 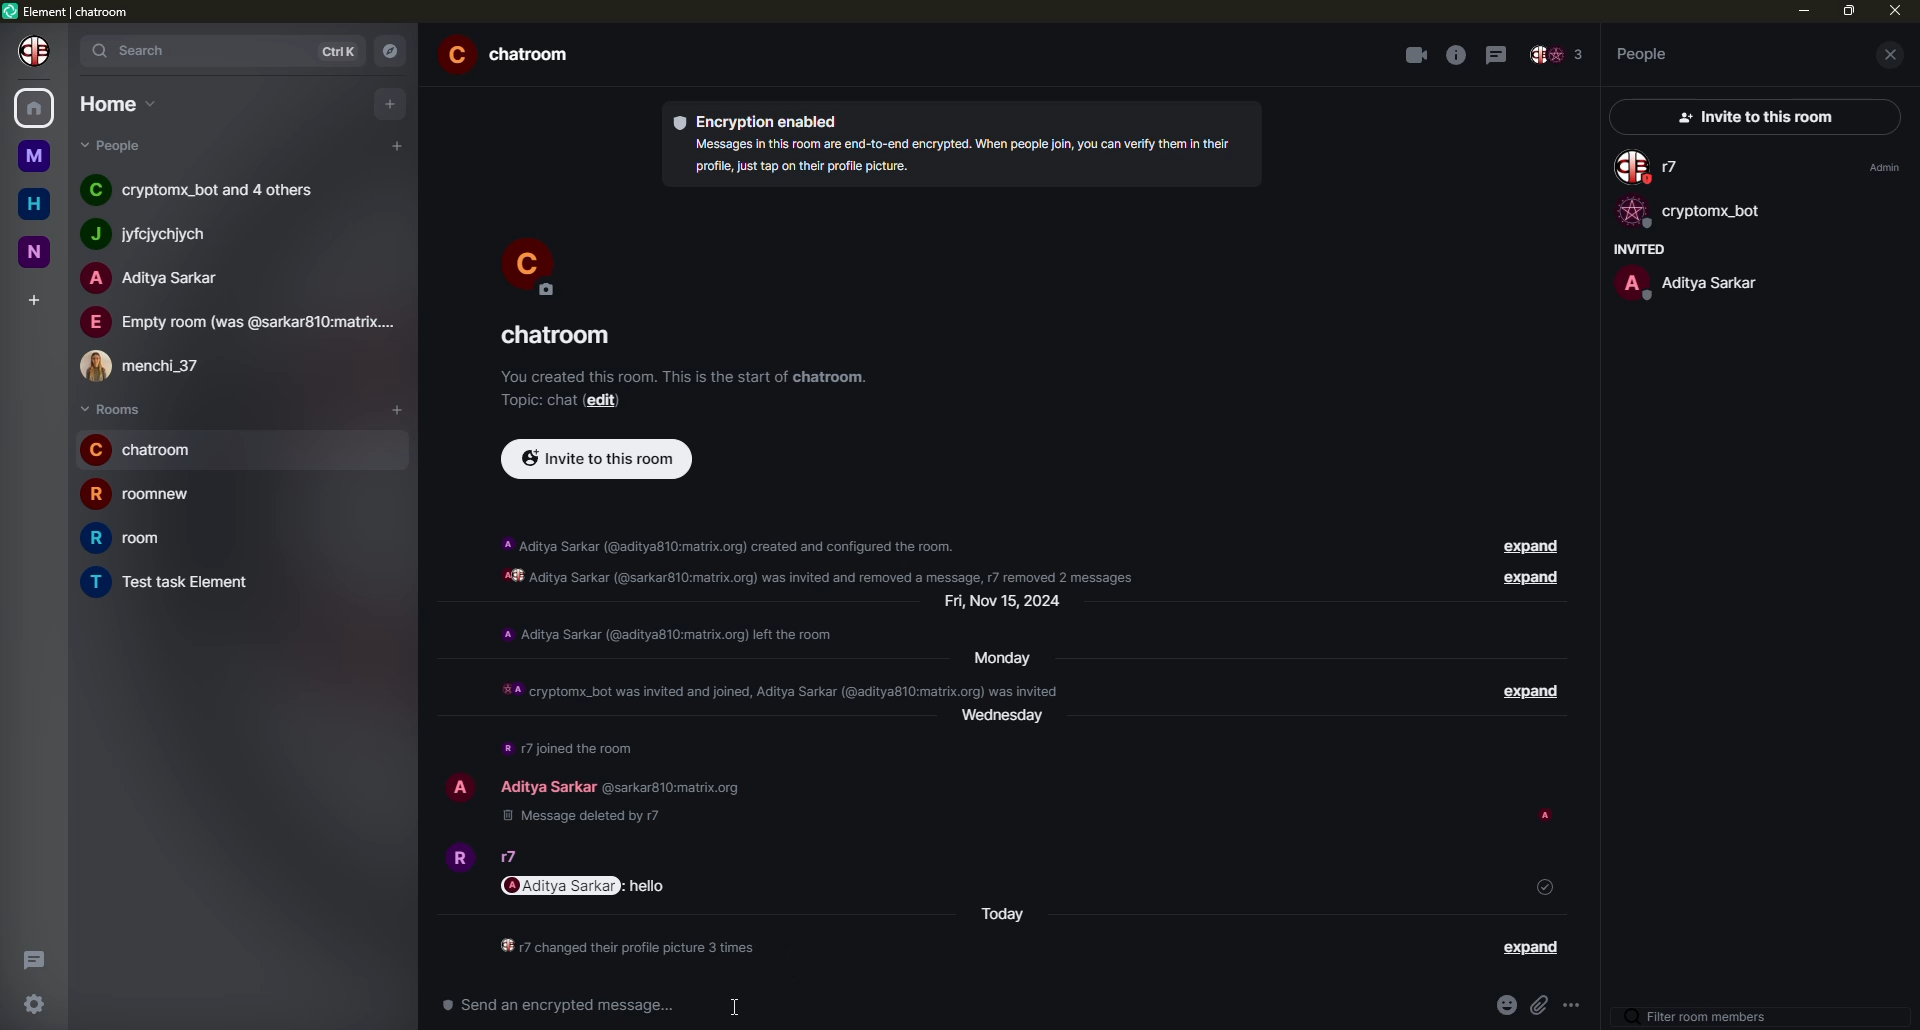 I want to click on room, so click(x=146, y=449).